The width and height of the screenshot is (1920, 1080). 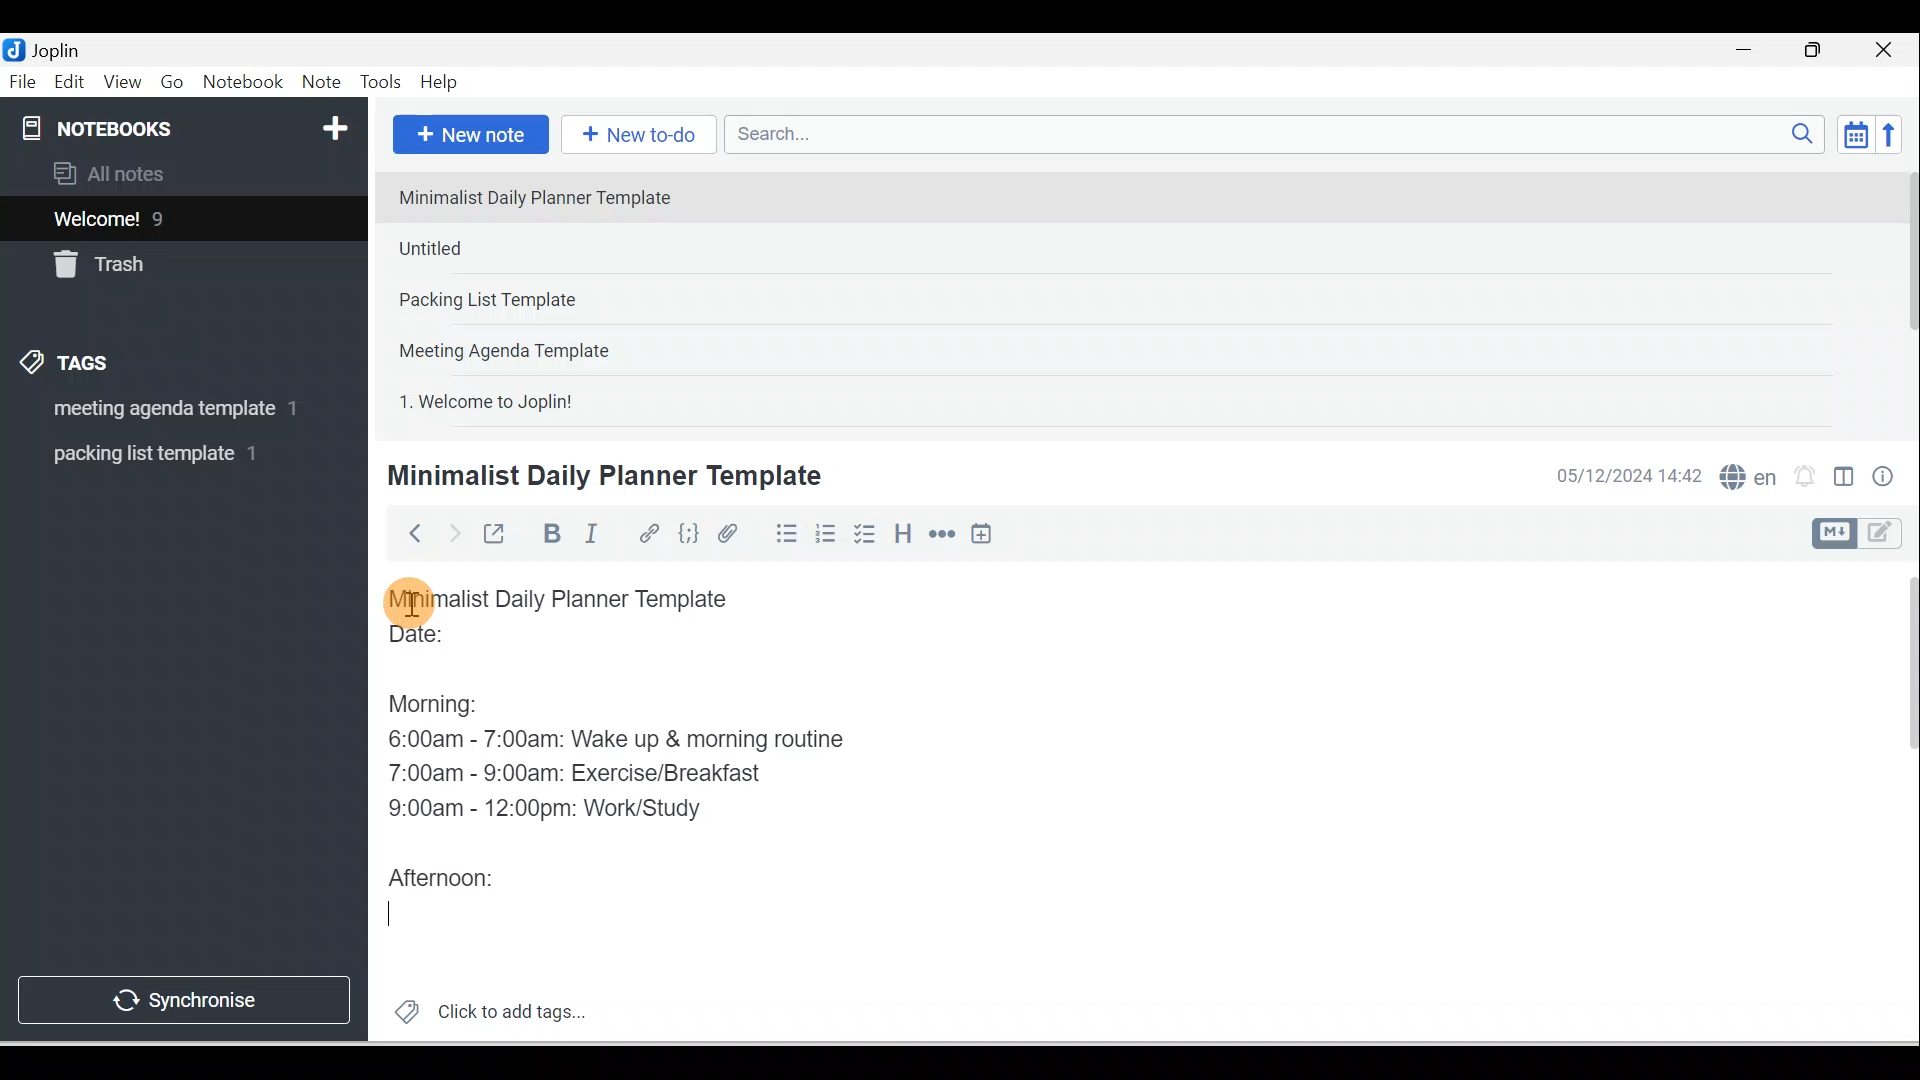 I want to click on Scroll bar, so click(x=1904, y=296).